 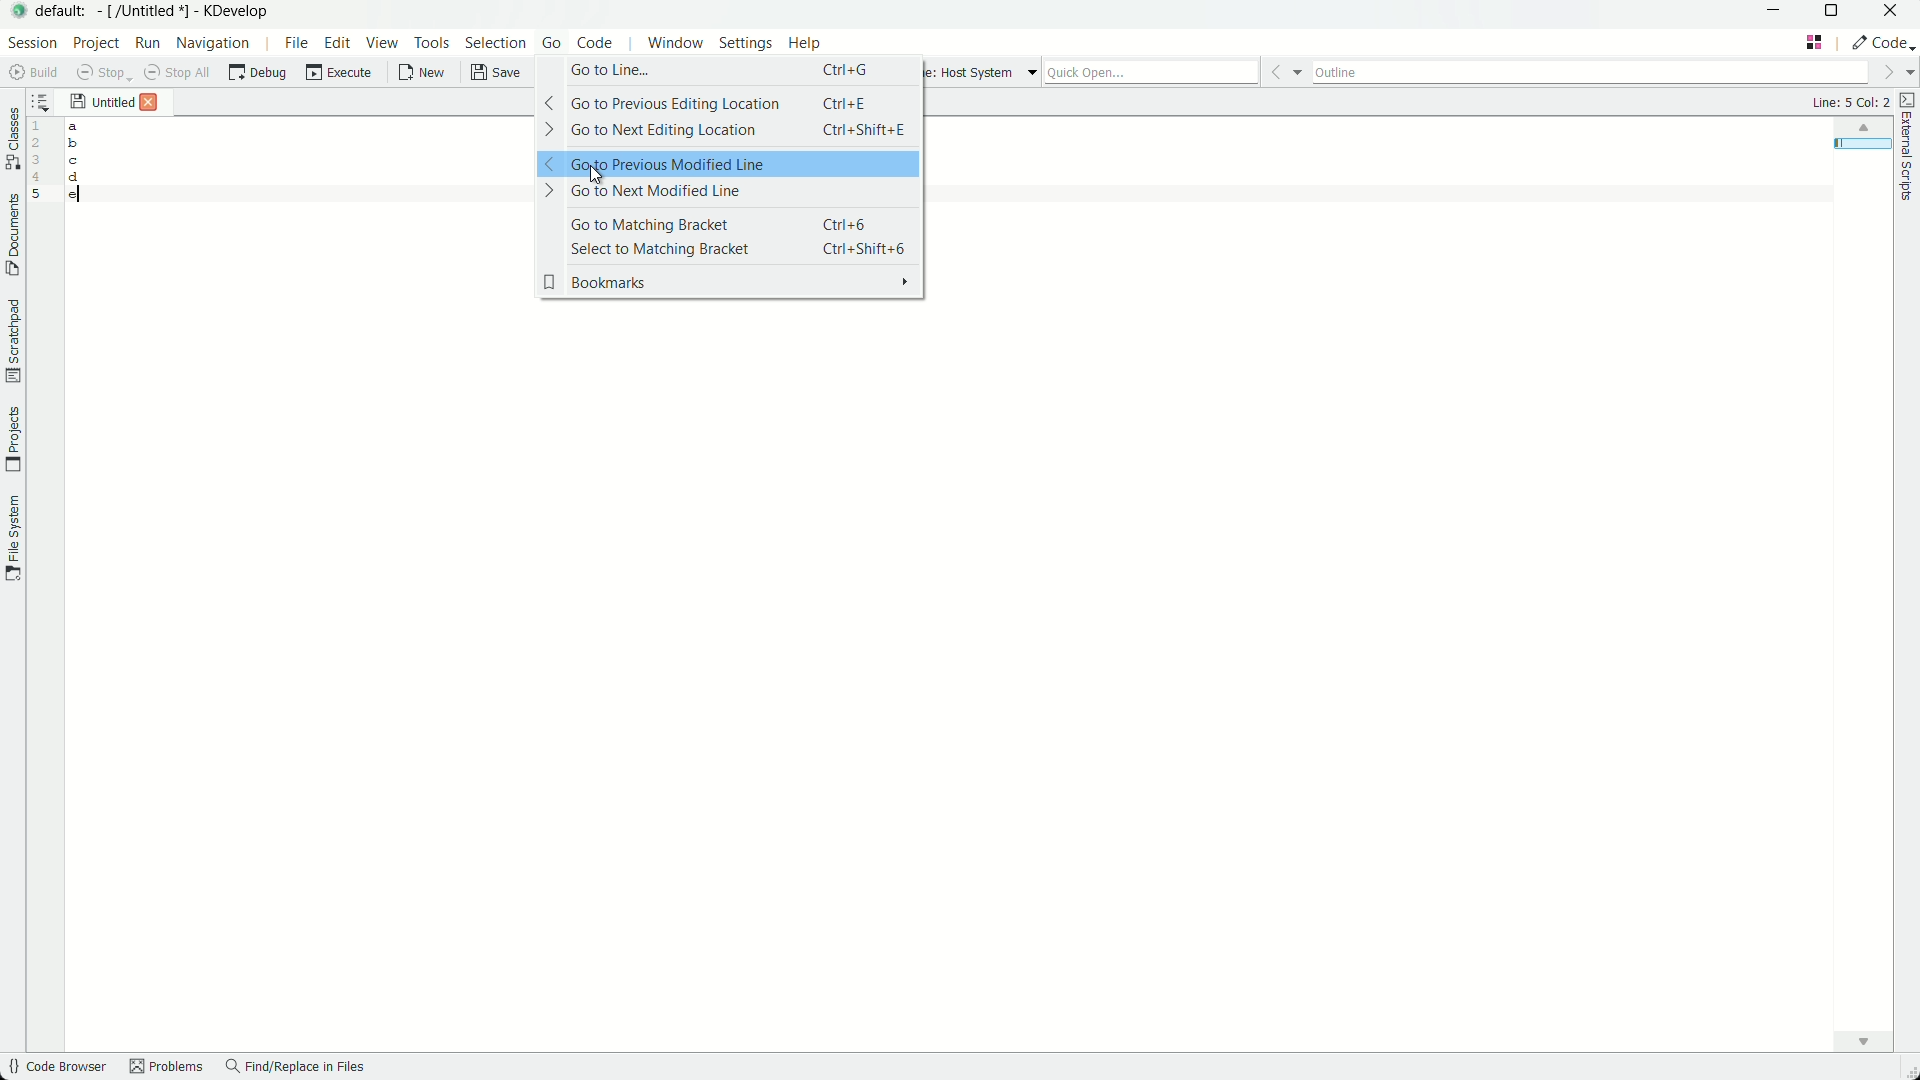 What do you see at coordinates (78, 100) in the screenshot?
I see `save icon` at bounding box center [78, 100].